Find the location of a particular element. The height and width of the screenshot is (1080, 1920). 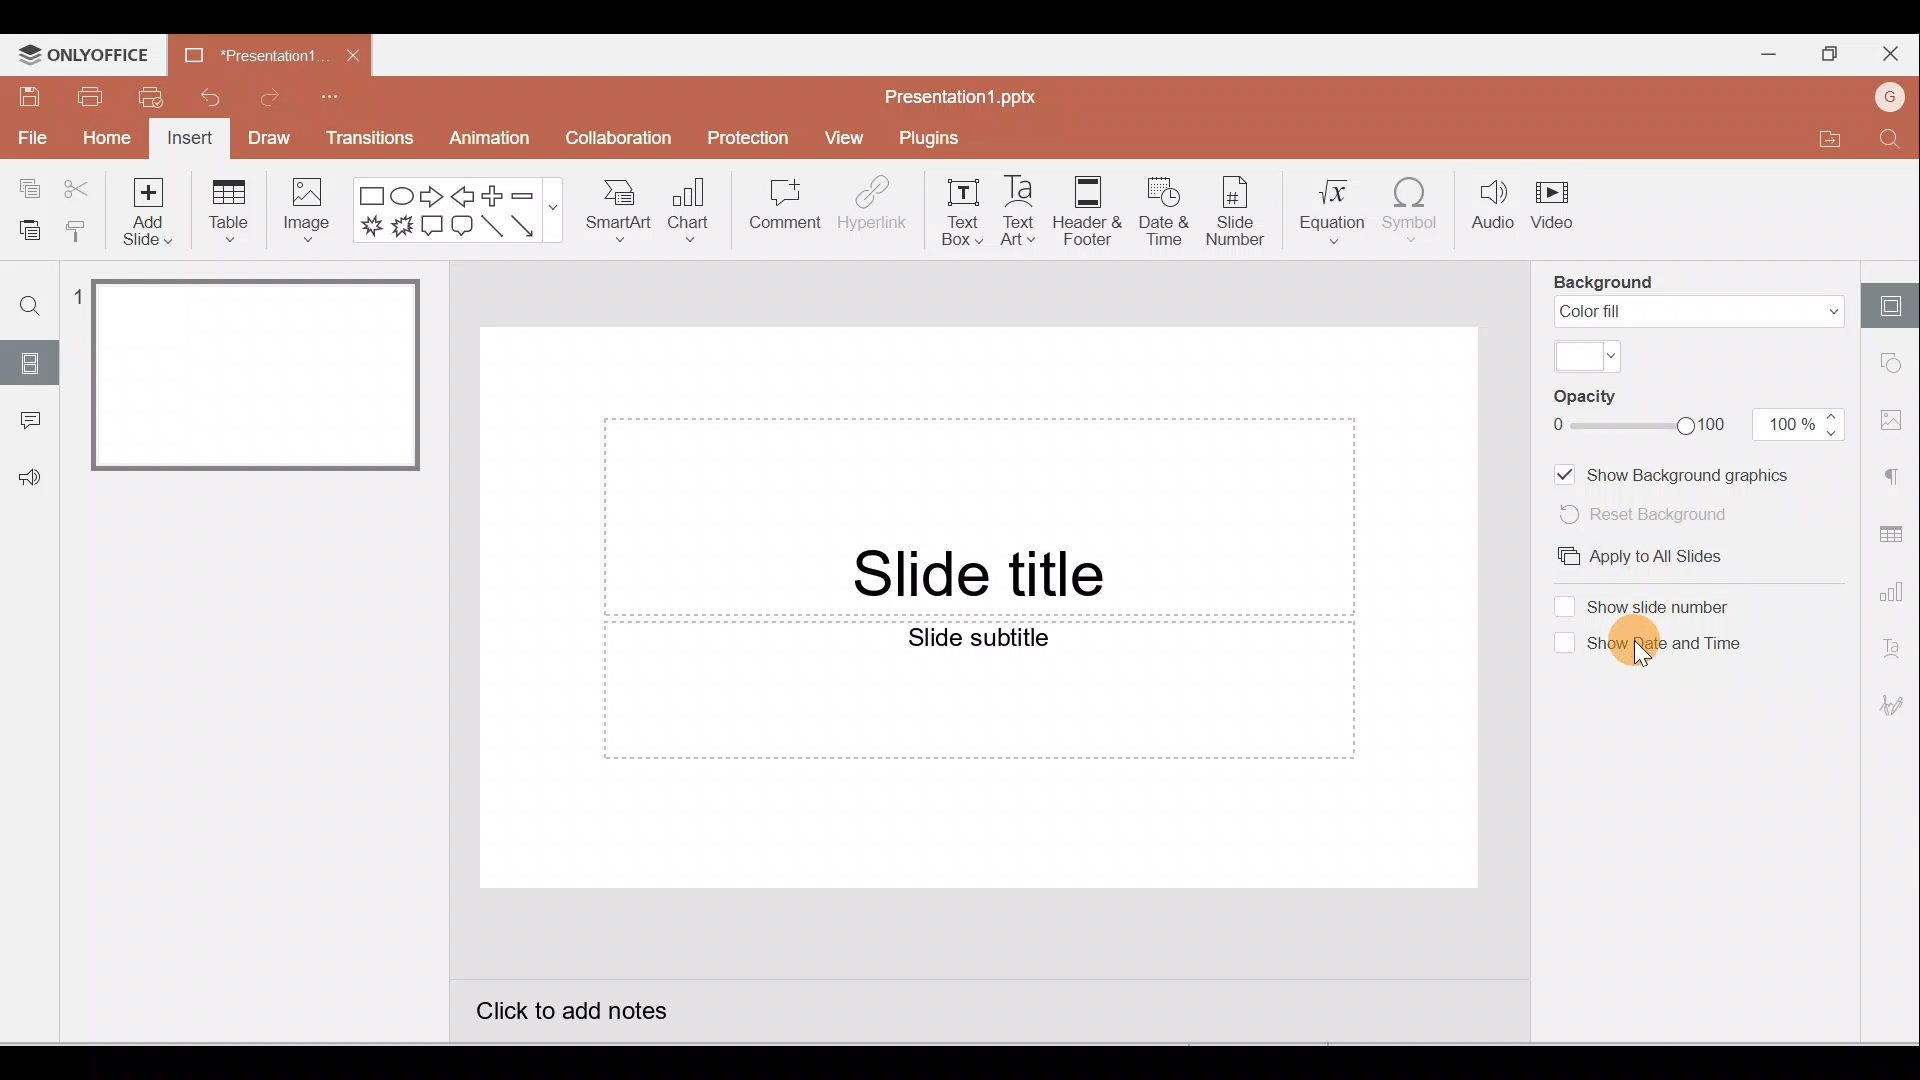

Table settings is located at coordinates (1892, 533).